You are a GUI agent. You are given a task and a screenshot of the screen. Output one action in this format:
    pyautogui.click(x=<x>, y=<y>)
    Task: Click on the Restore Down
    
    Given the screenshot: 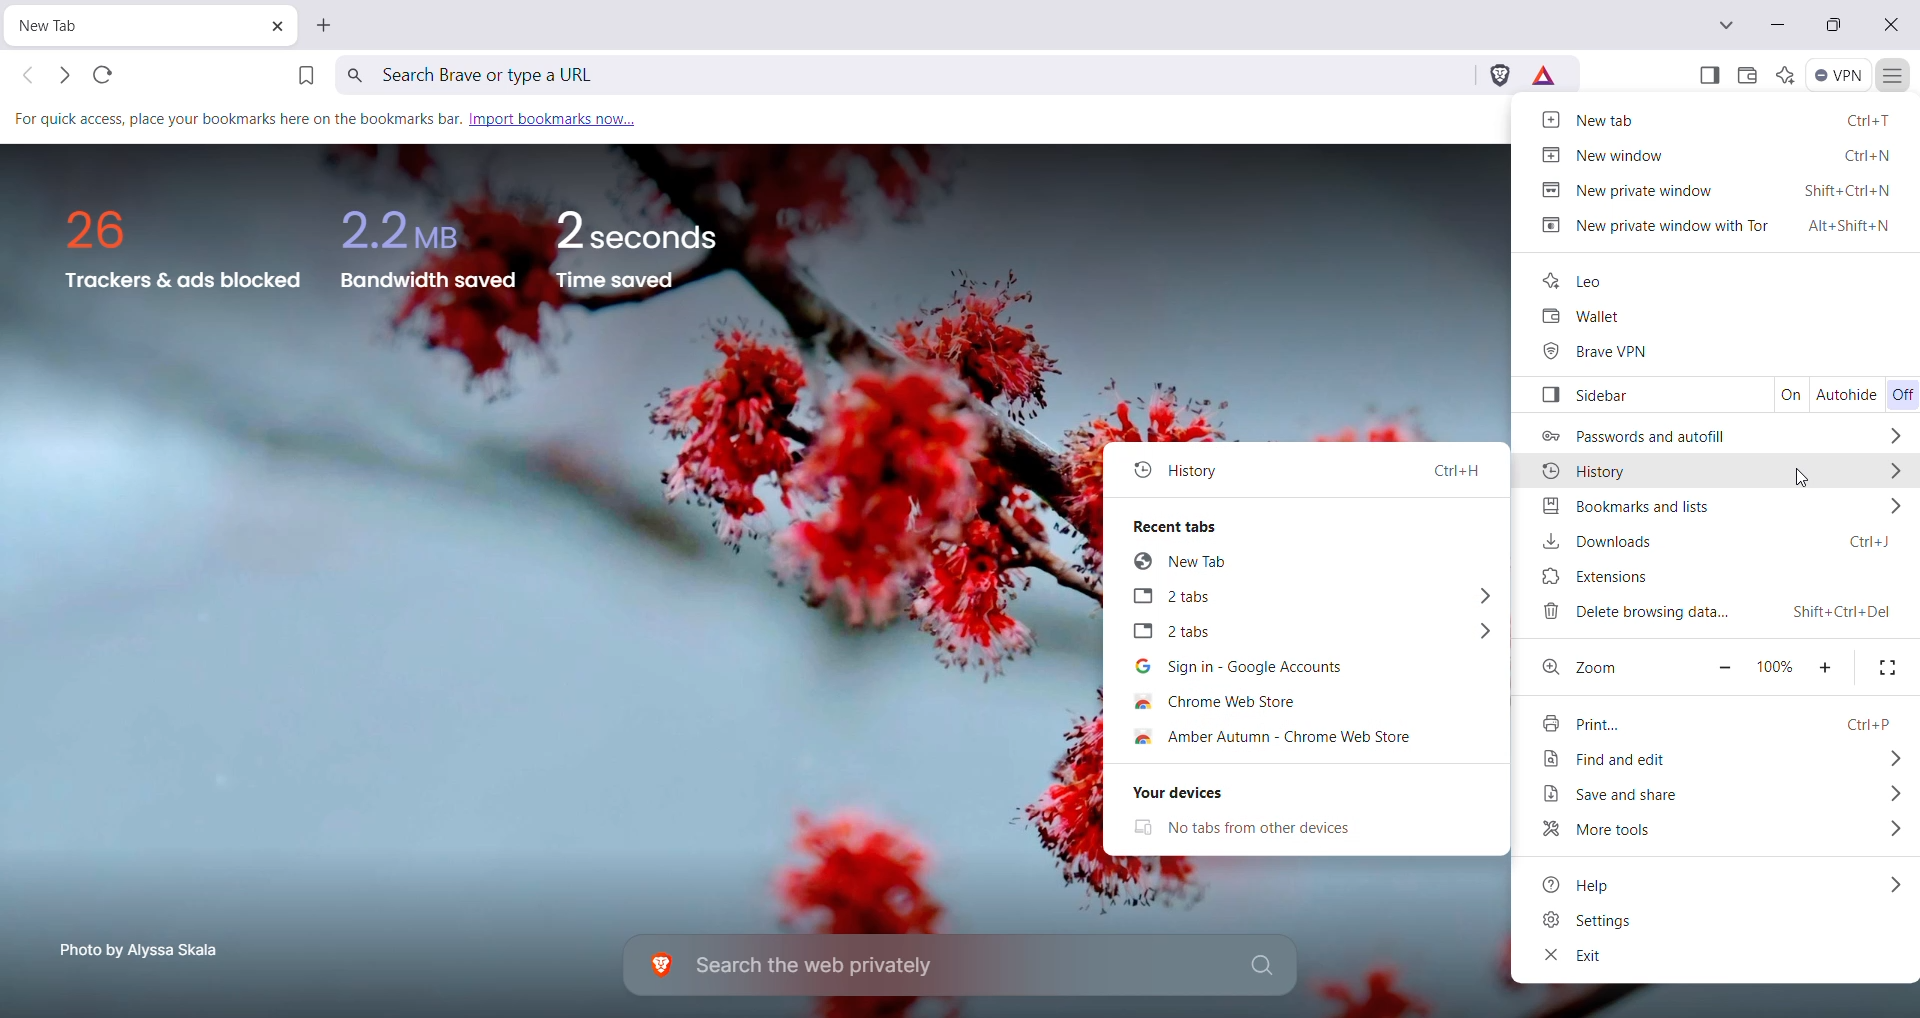 What is the action you would take?
    pyautogui.click(x=1832, y=27)
    